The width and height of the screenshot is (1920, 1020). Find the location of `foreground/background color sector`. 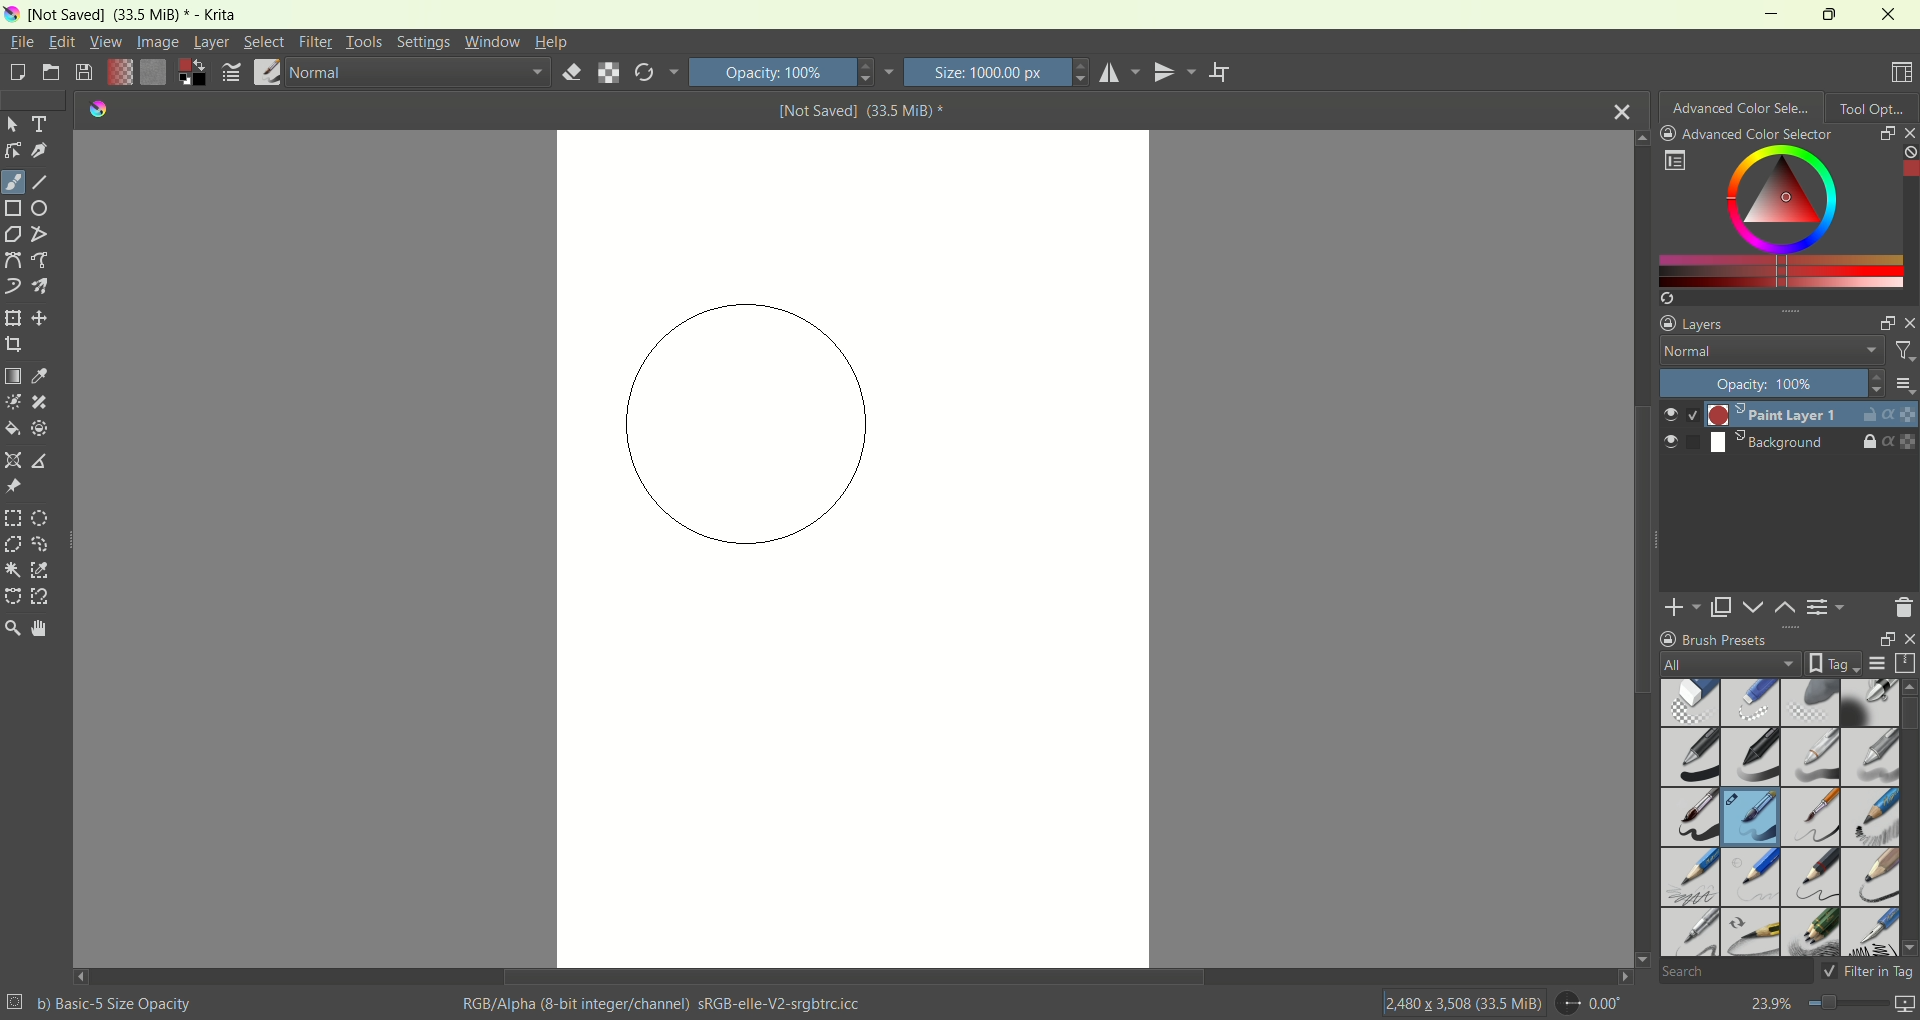

foreground/background color sector is located at coordinates (193, 74).